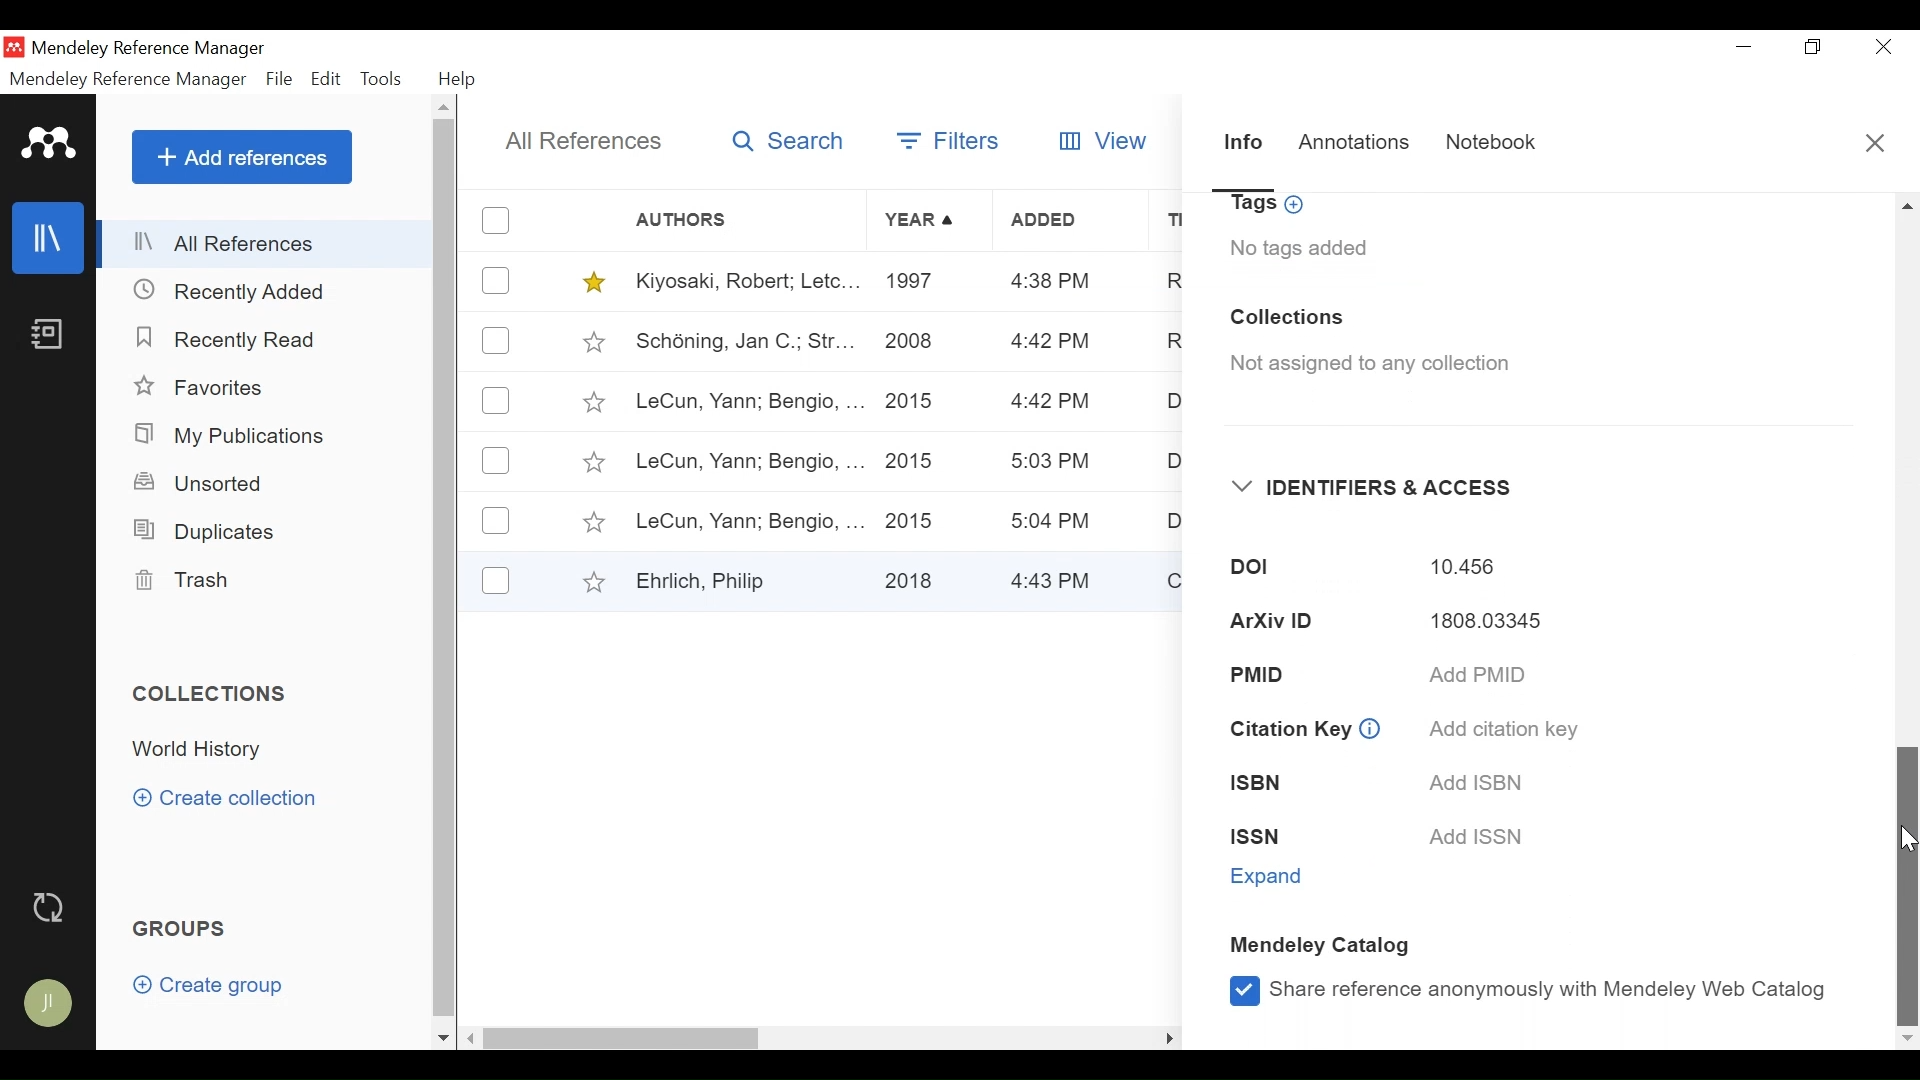 The image size is (1920, 1080). What do you see at coordinates (578, 140) in the screenshot?
I see `All References` at bounding box center [578, 140].